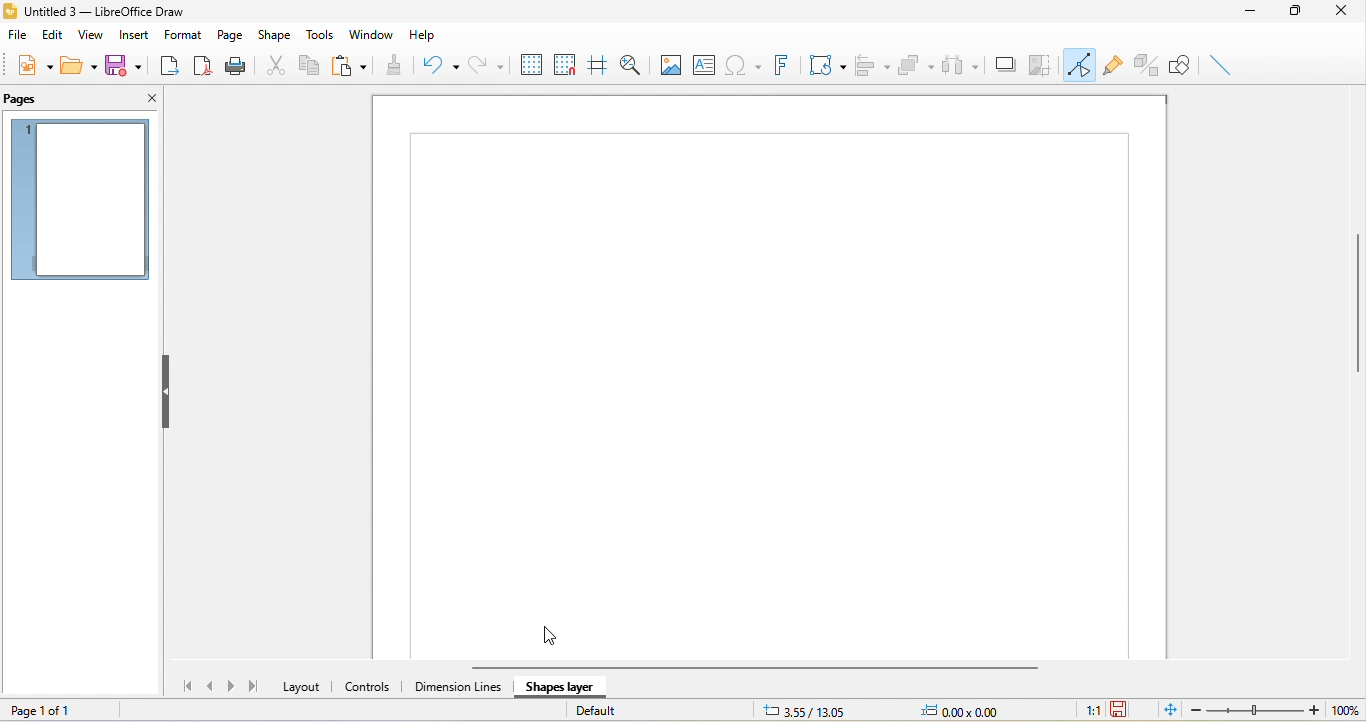 The image size is (1366, 722). What do you see at coordinates (1182, 65) in the screenshot?
I see `show draw function` at bounding box center [1182, 65].